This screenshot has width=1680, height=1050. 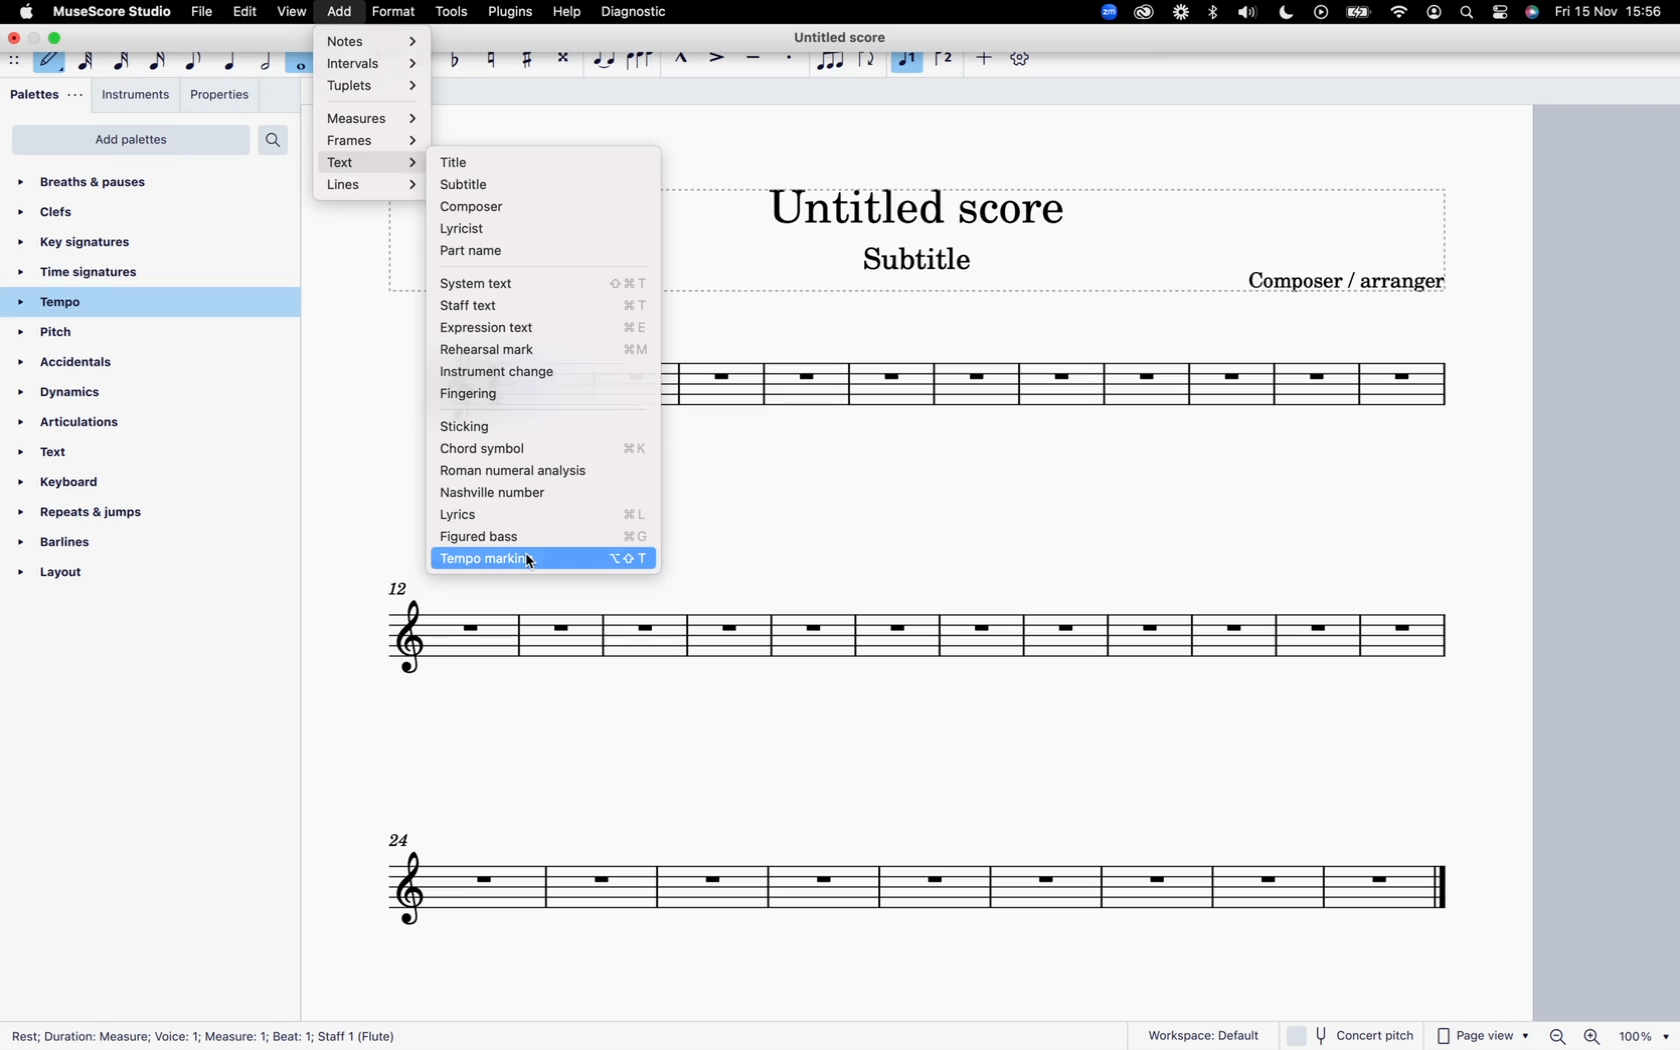 I want to click on layout, so click(x=112, y=577).